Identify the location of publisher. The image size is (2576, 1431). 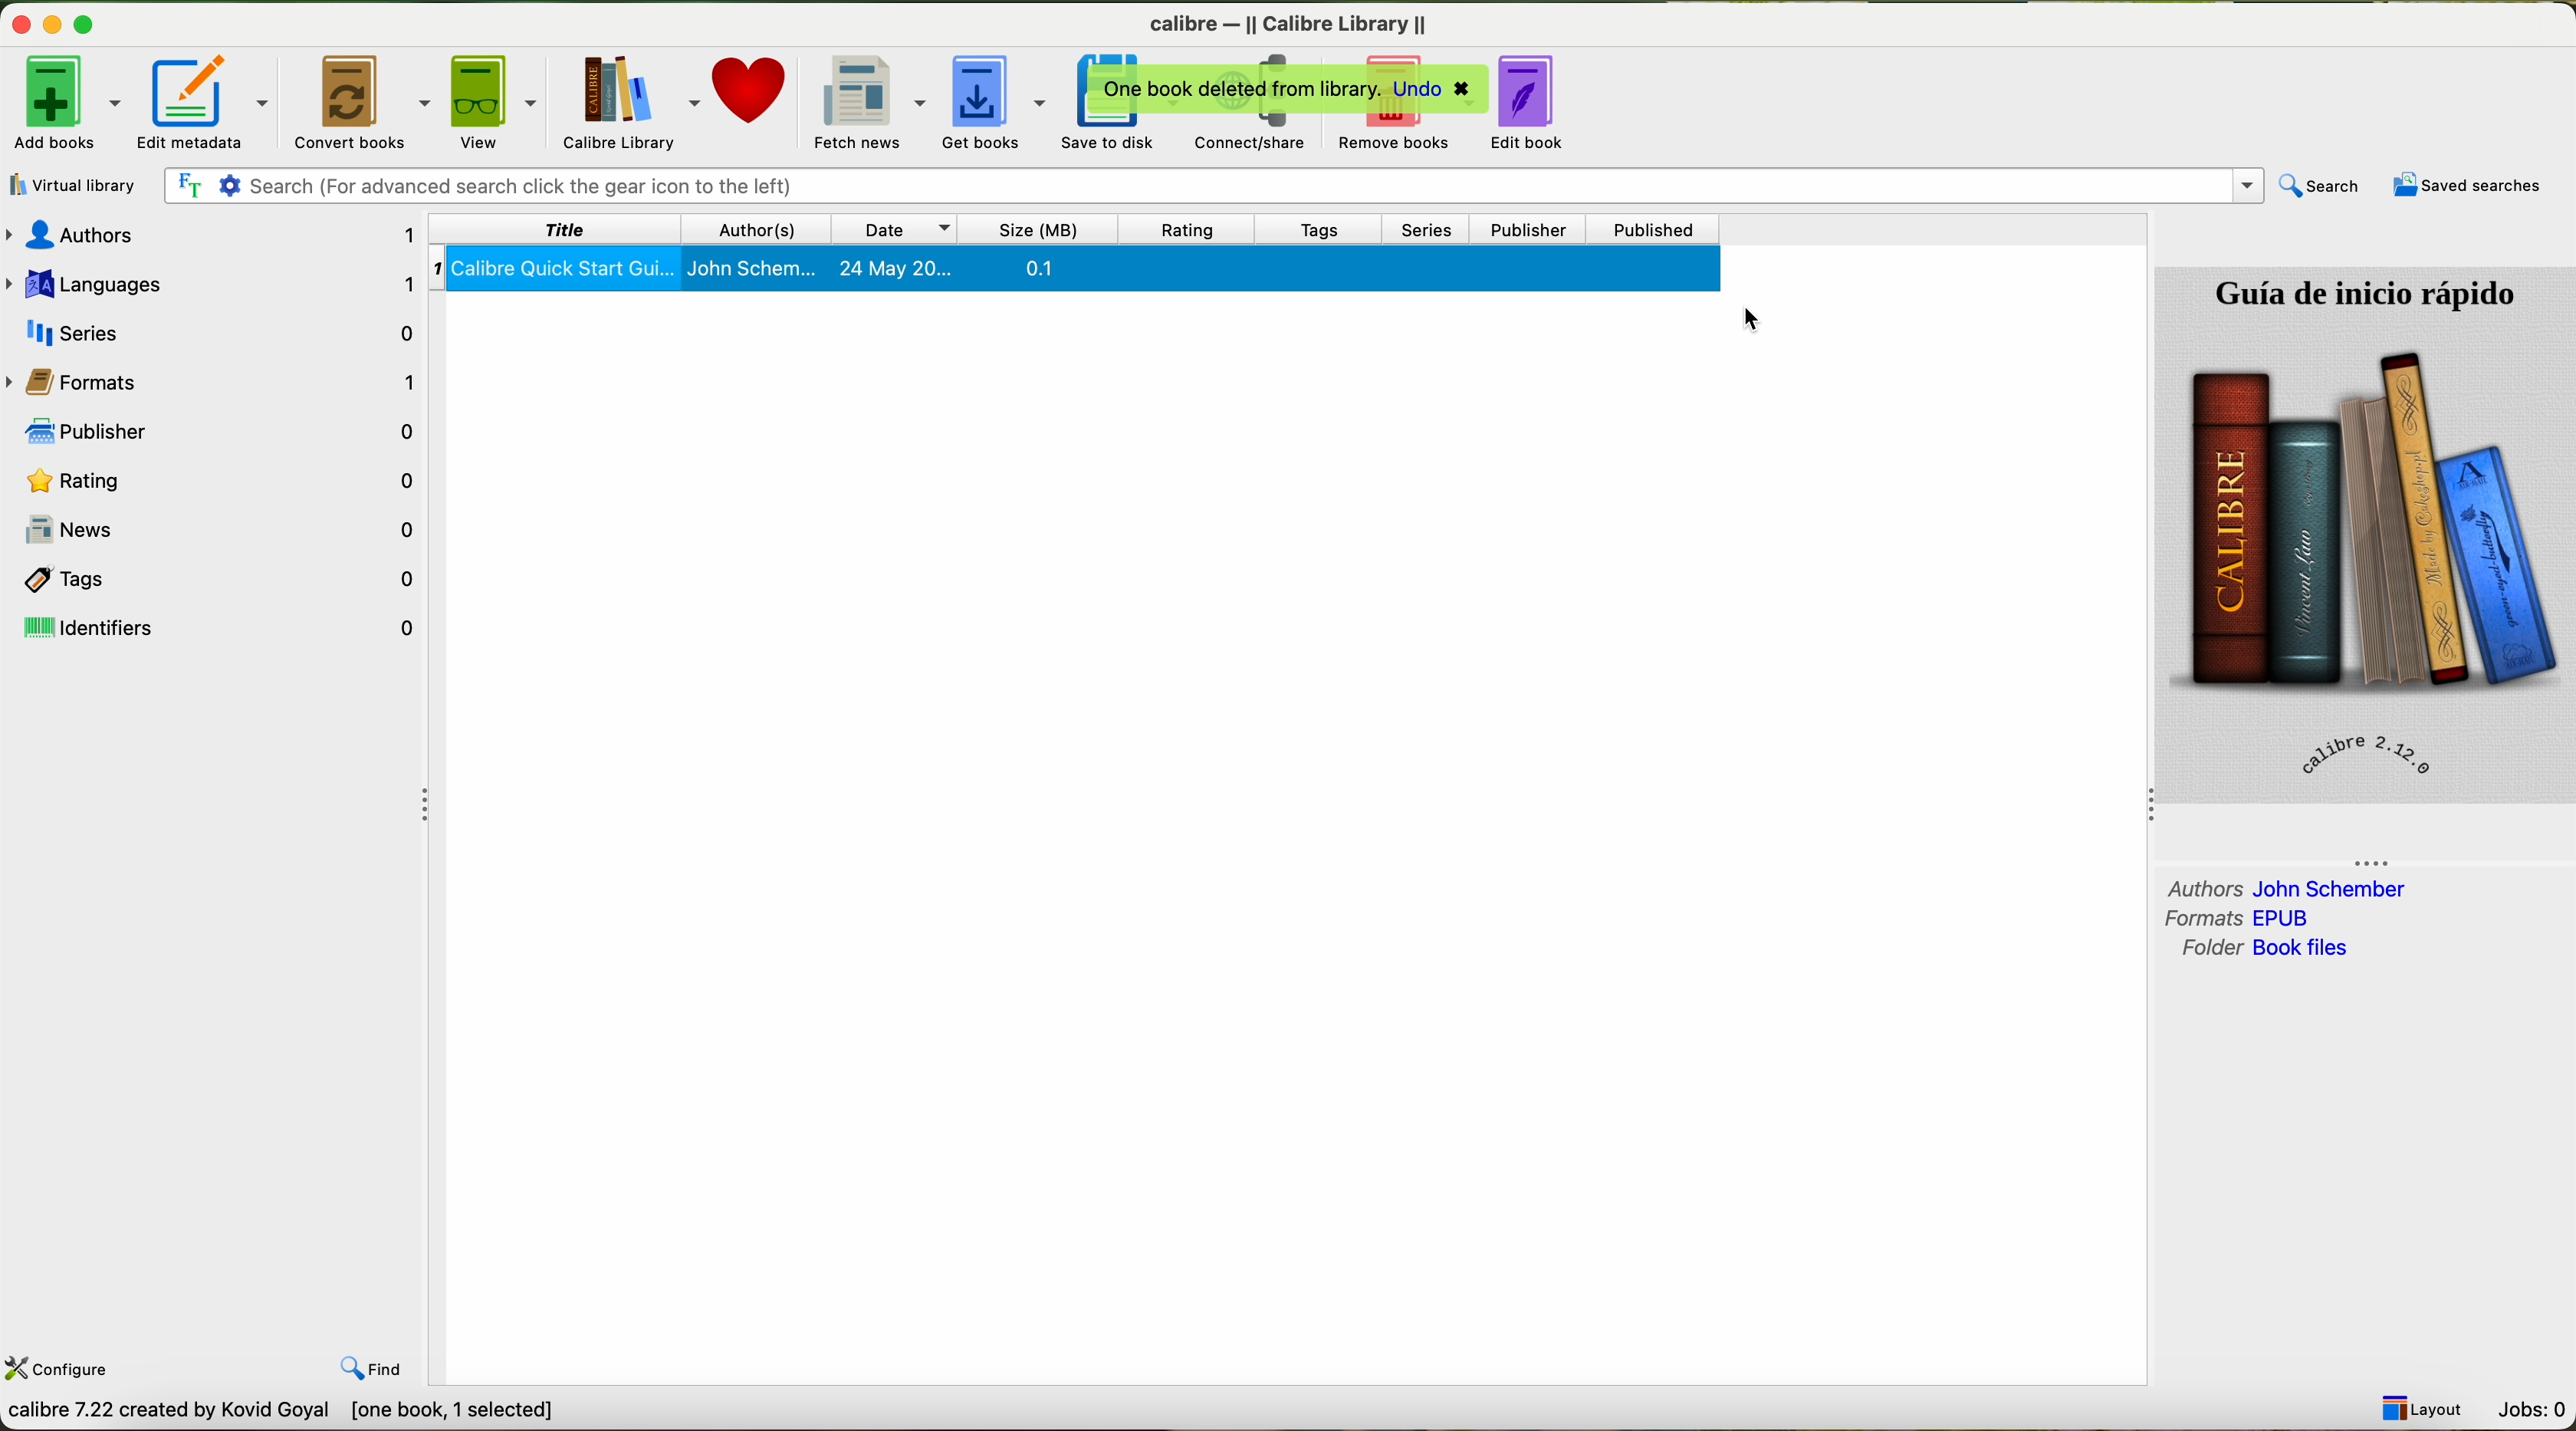
(216, 429).